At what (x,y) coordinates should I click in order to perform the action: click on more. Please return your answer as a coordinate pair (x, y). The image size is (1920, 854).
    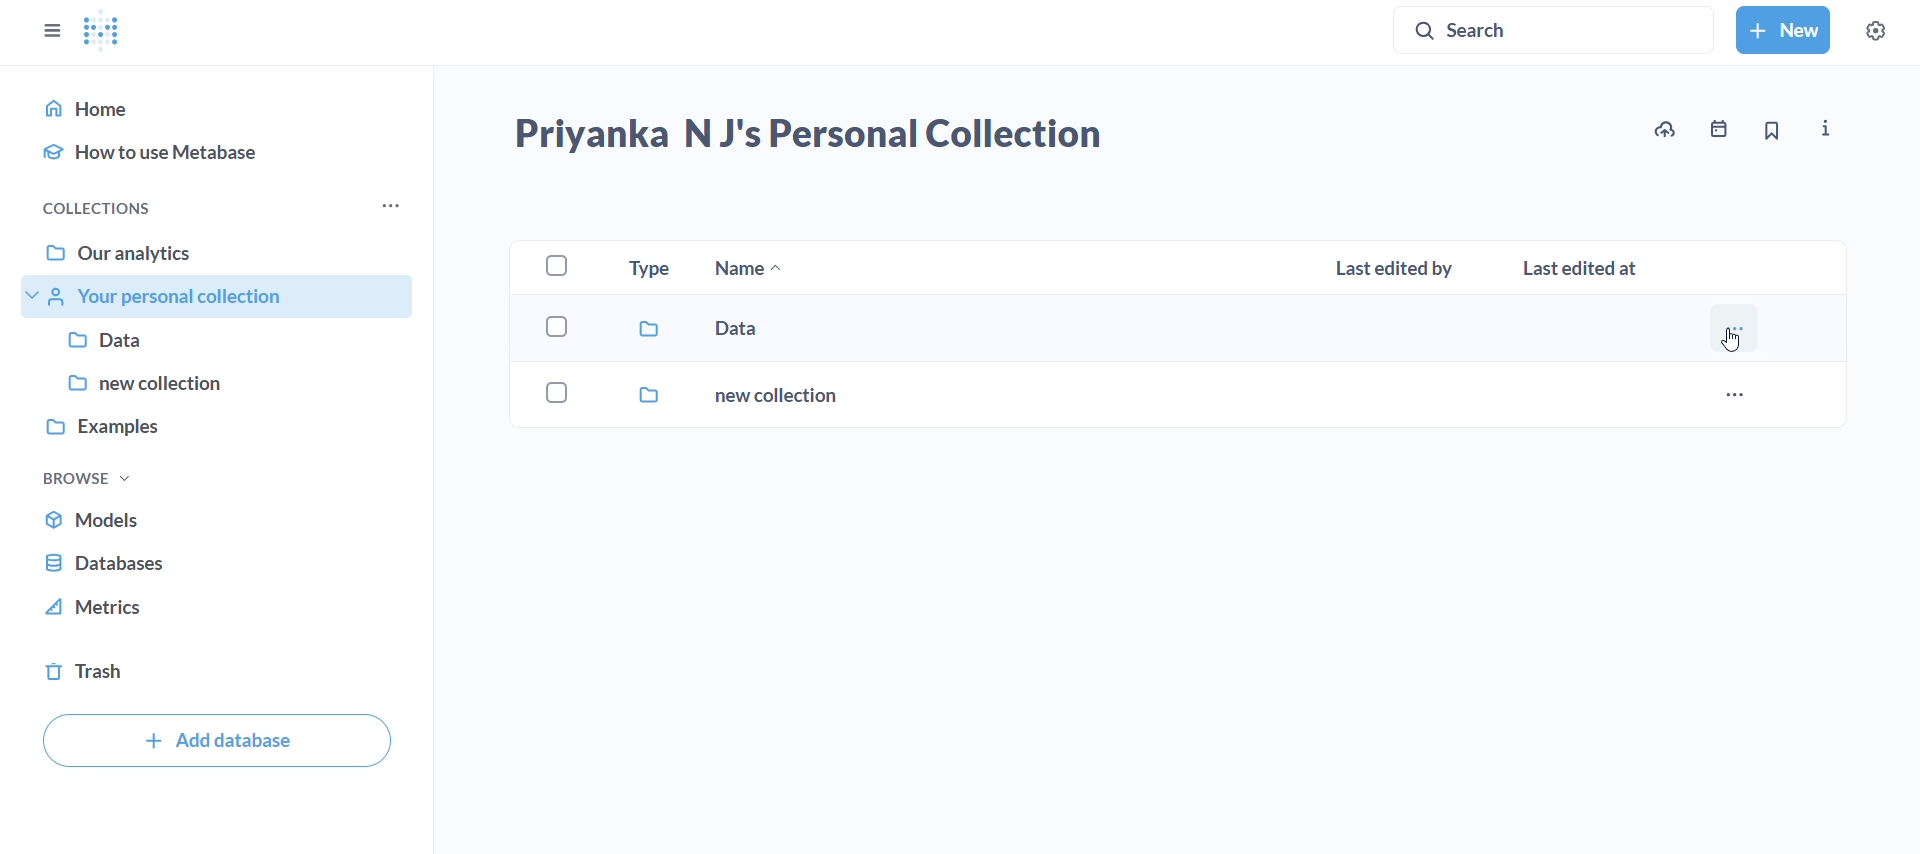
    Looking at the image, I should click on (392, 209).